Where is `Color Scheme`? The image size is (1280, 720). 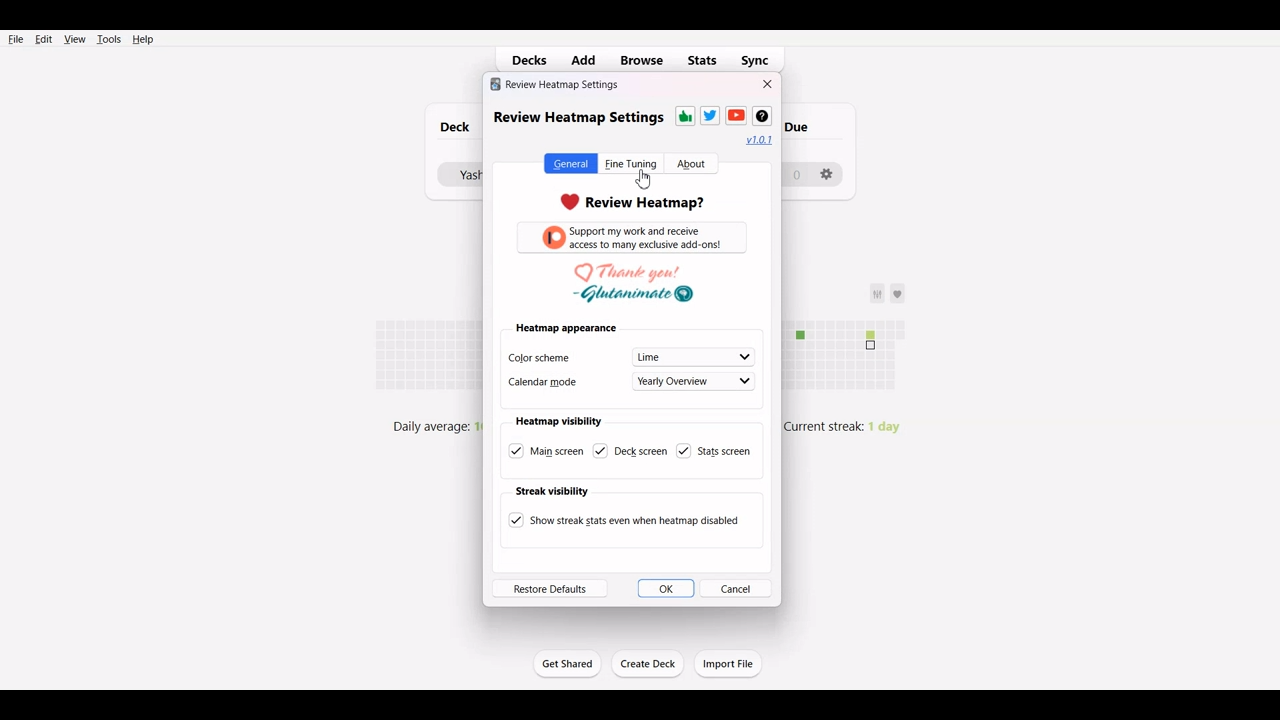 Color Scheme is located at coordinates (559, 356).